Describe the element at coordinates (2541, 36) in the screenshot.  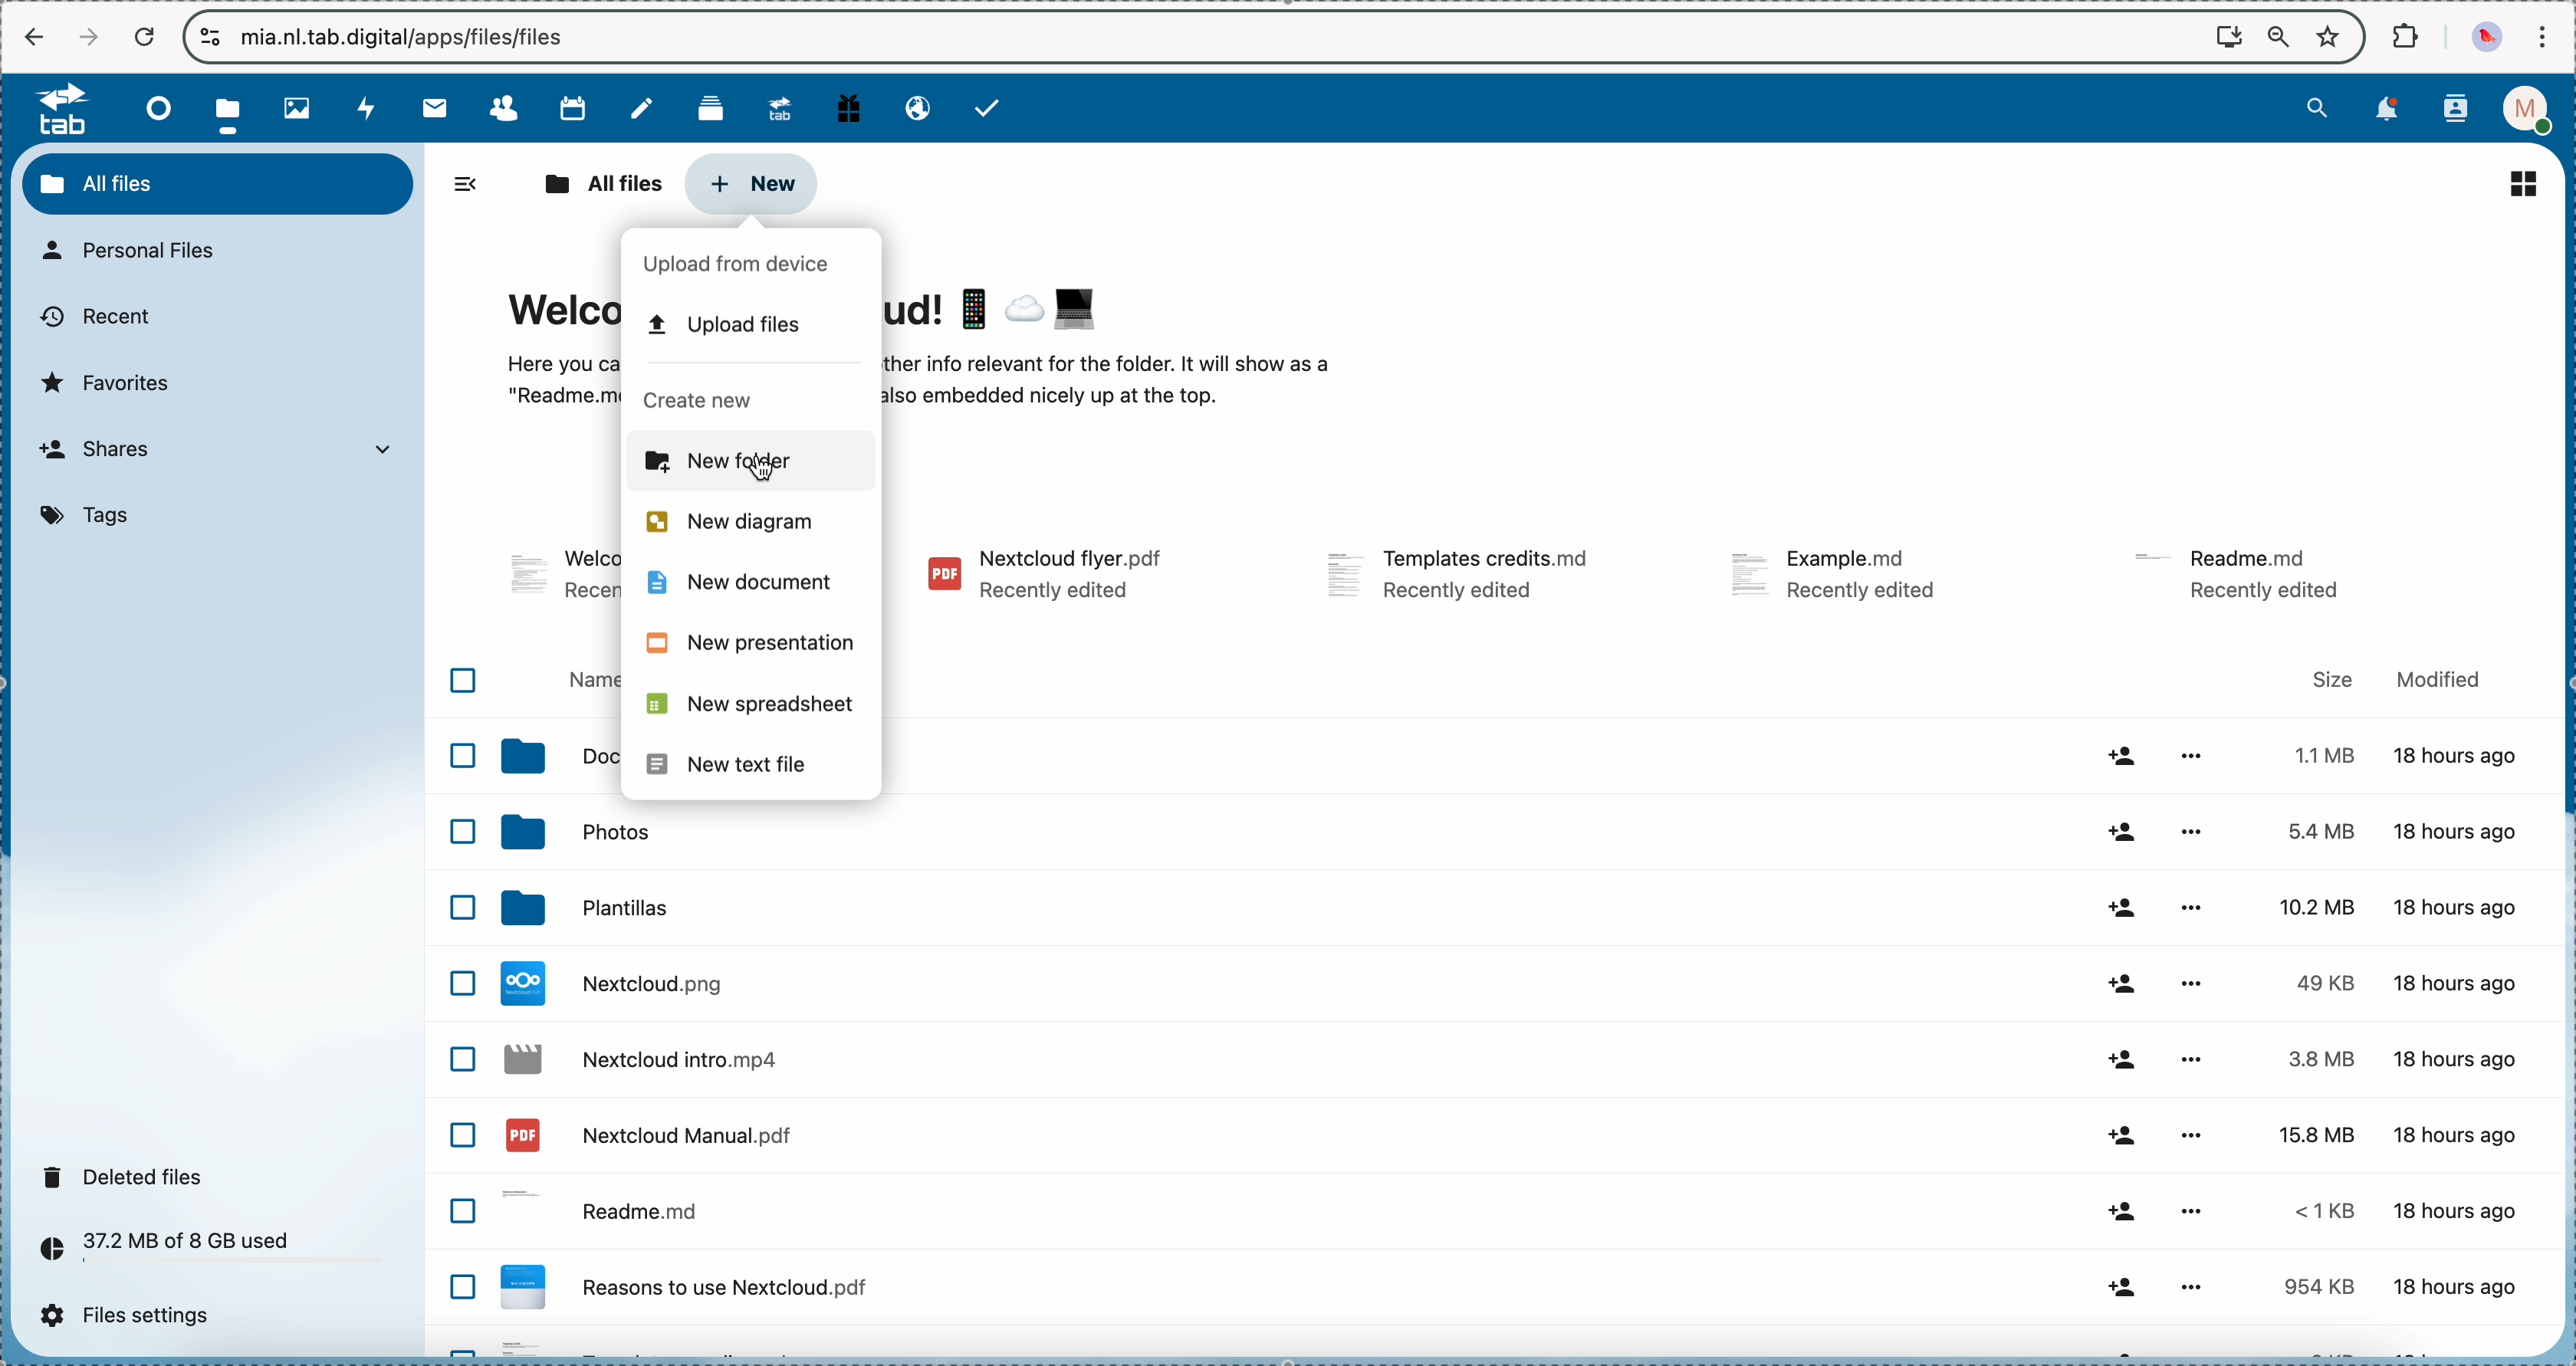
I see `customize and control Google Chrome` at that location.